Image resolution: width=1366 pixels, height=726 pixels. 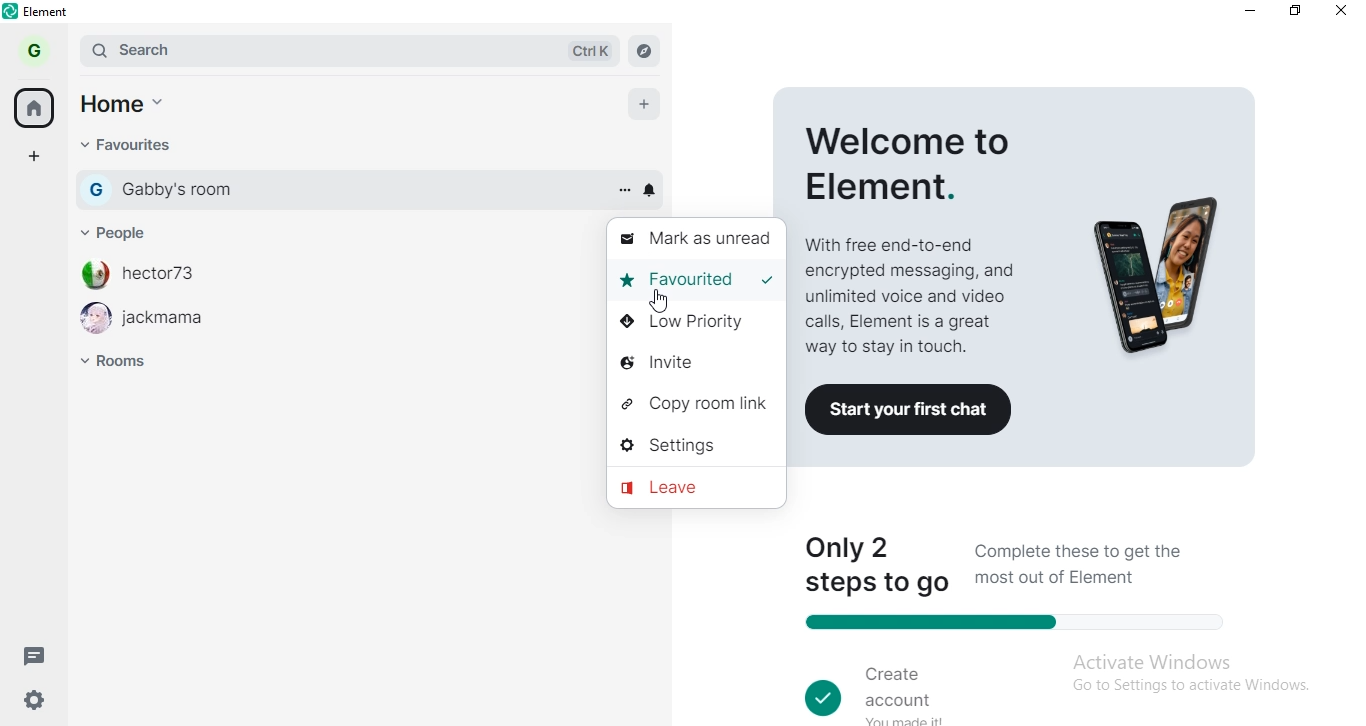 What do you see at coordinates (164, 277) in the screenshot?
I see `hector73` at bounding box center [164, 277].